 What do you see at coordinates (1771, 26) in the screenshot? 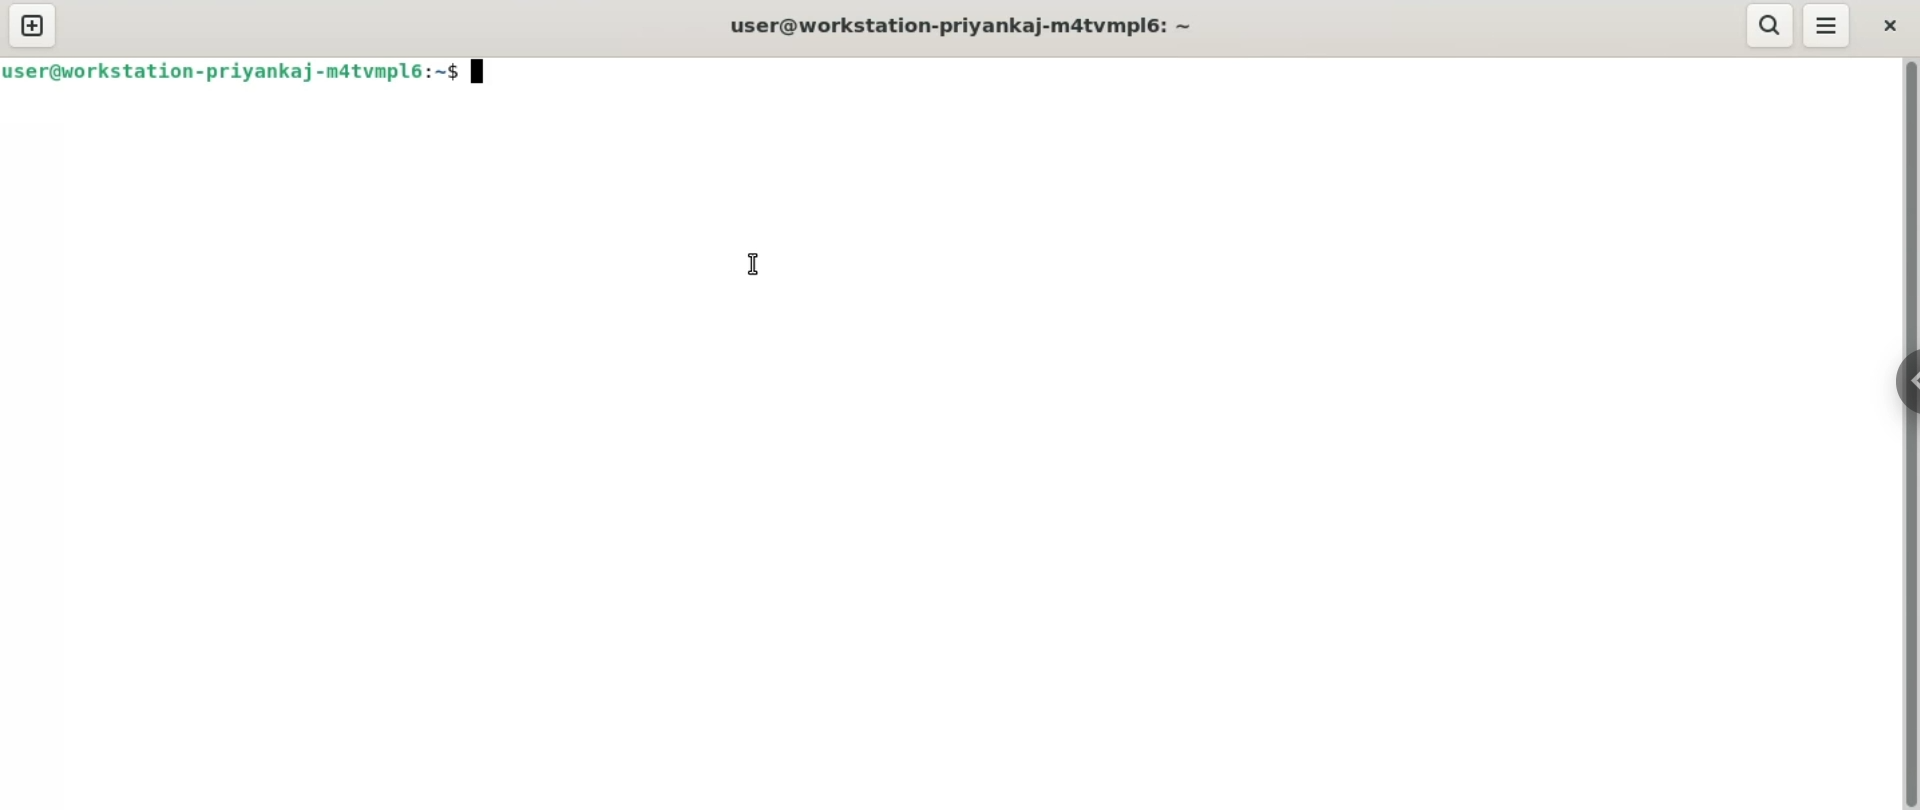
I see `search` at bounding box center [1771, 26].